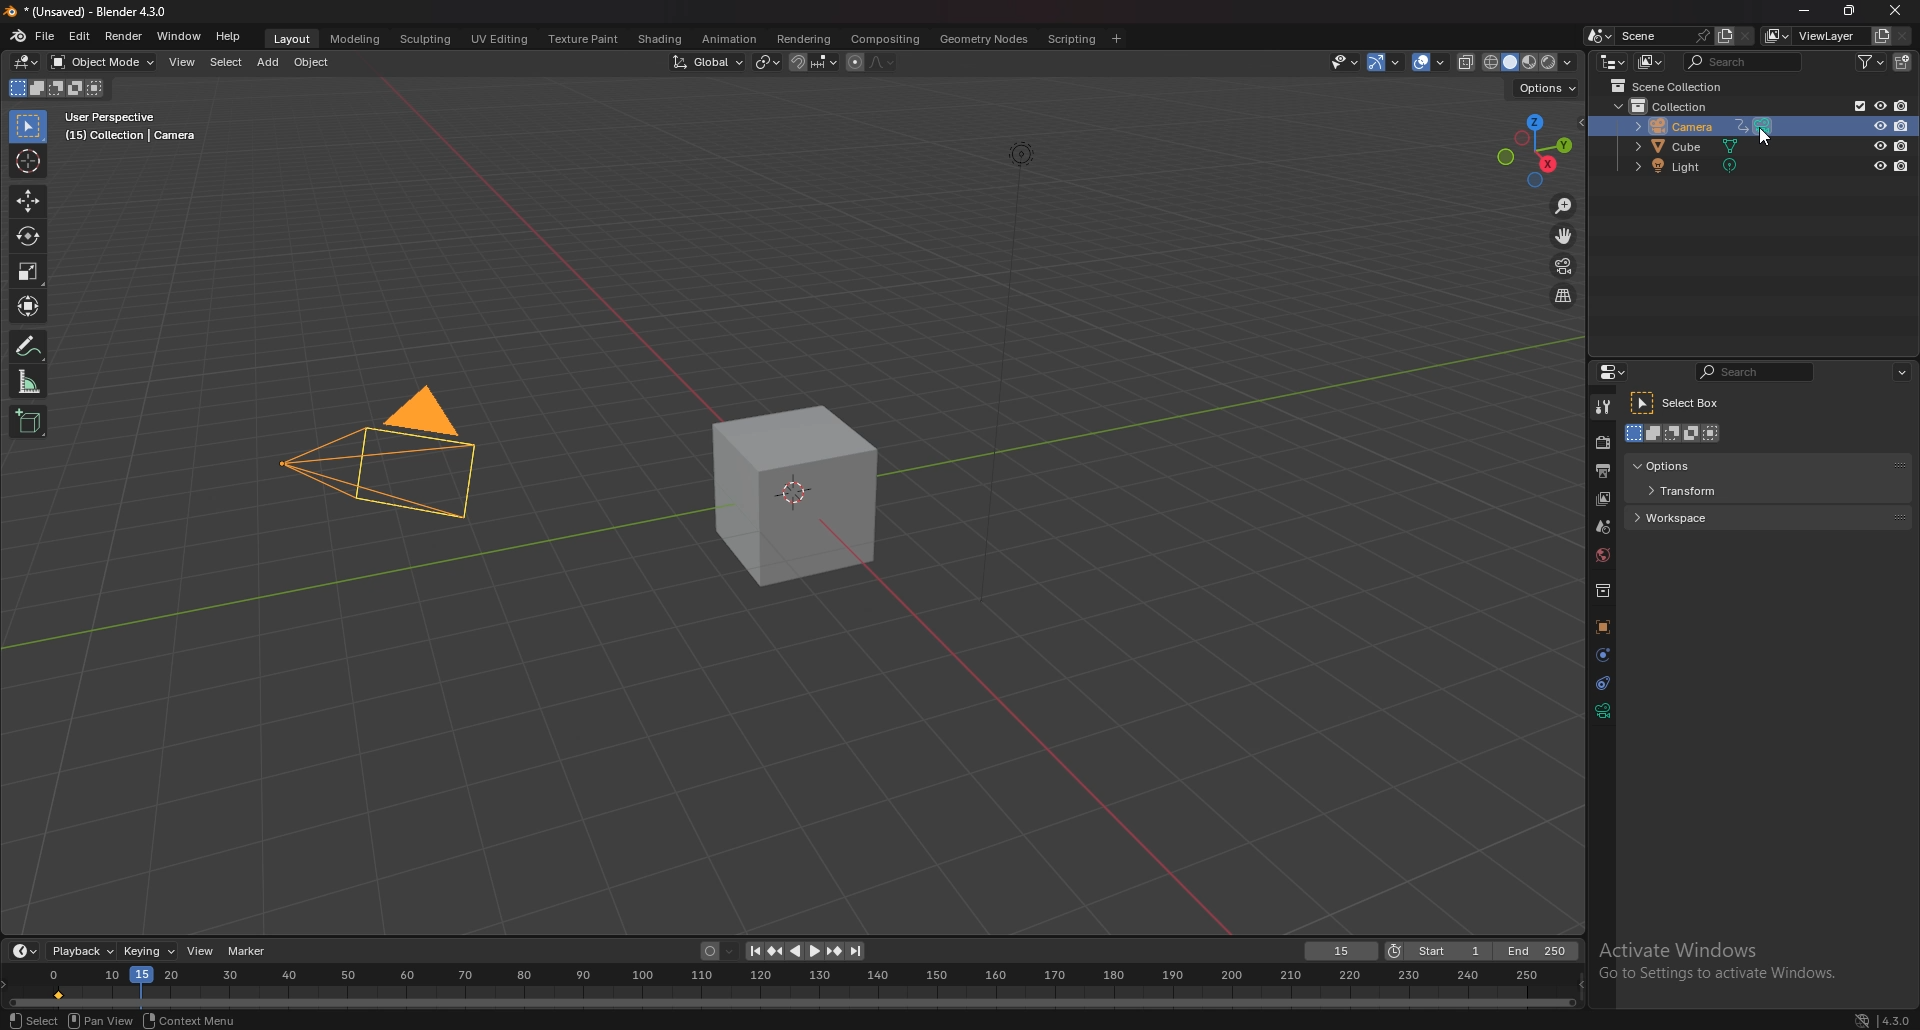 This screenshot has height=1030, width=1920. I want to click on options, so click(1686, 465).